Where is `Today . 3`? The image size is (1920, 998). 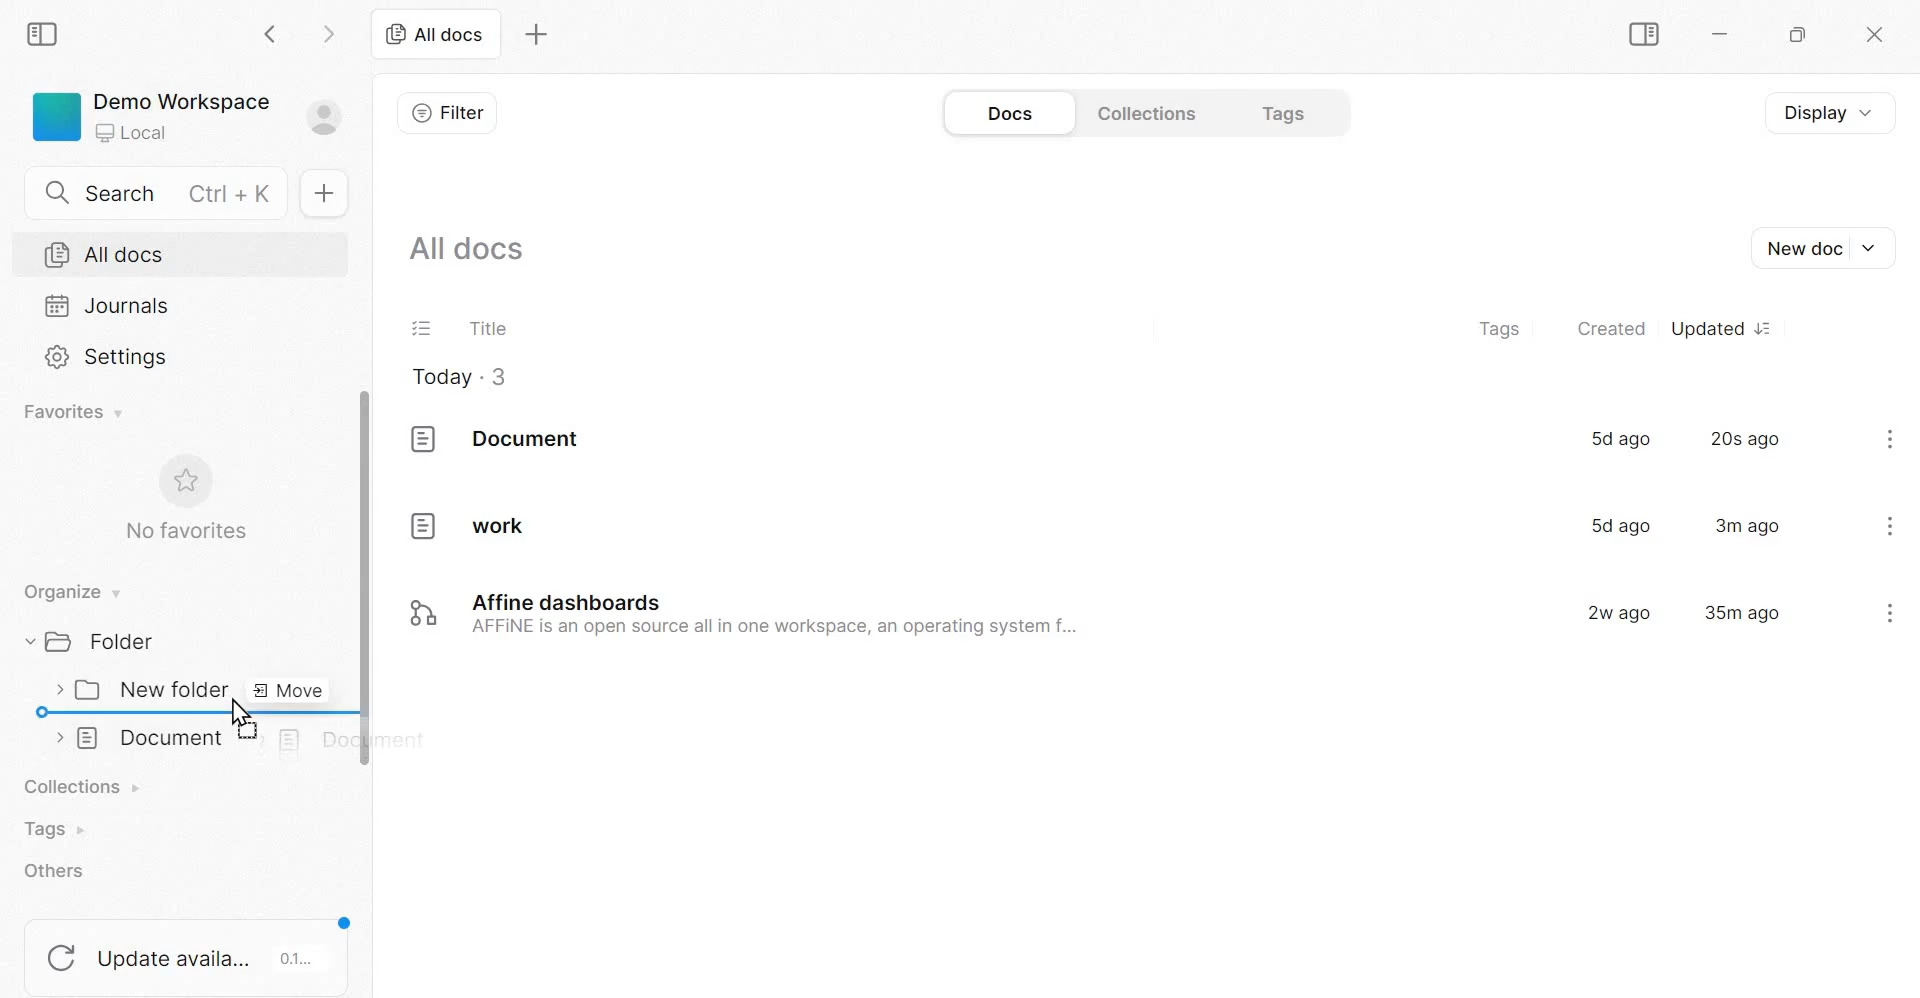 Today . 3 is located at coordinates (460, 377).